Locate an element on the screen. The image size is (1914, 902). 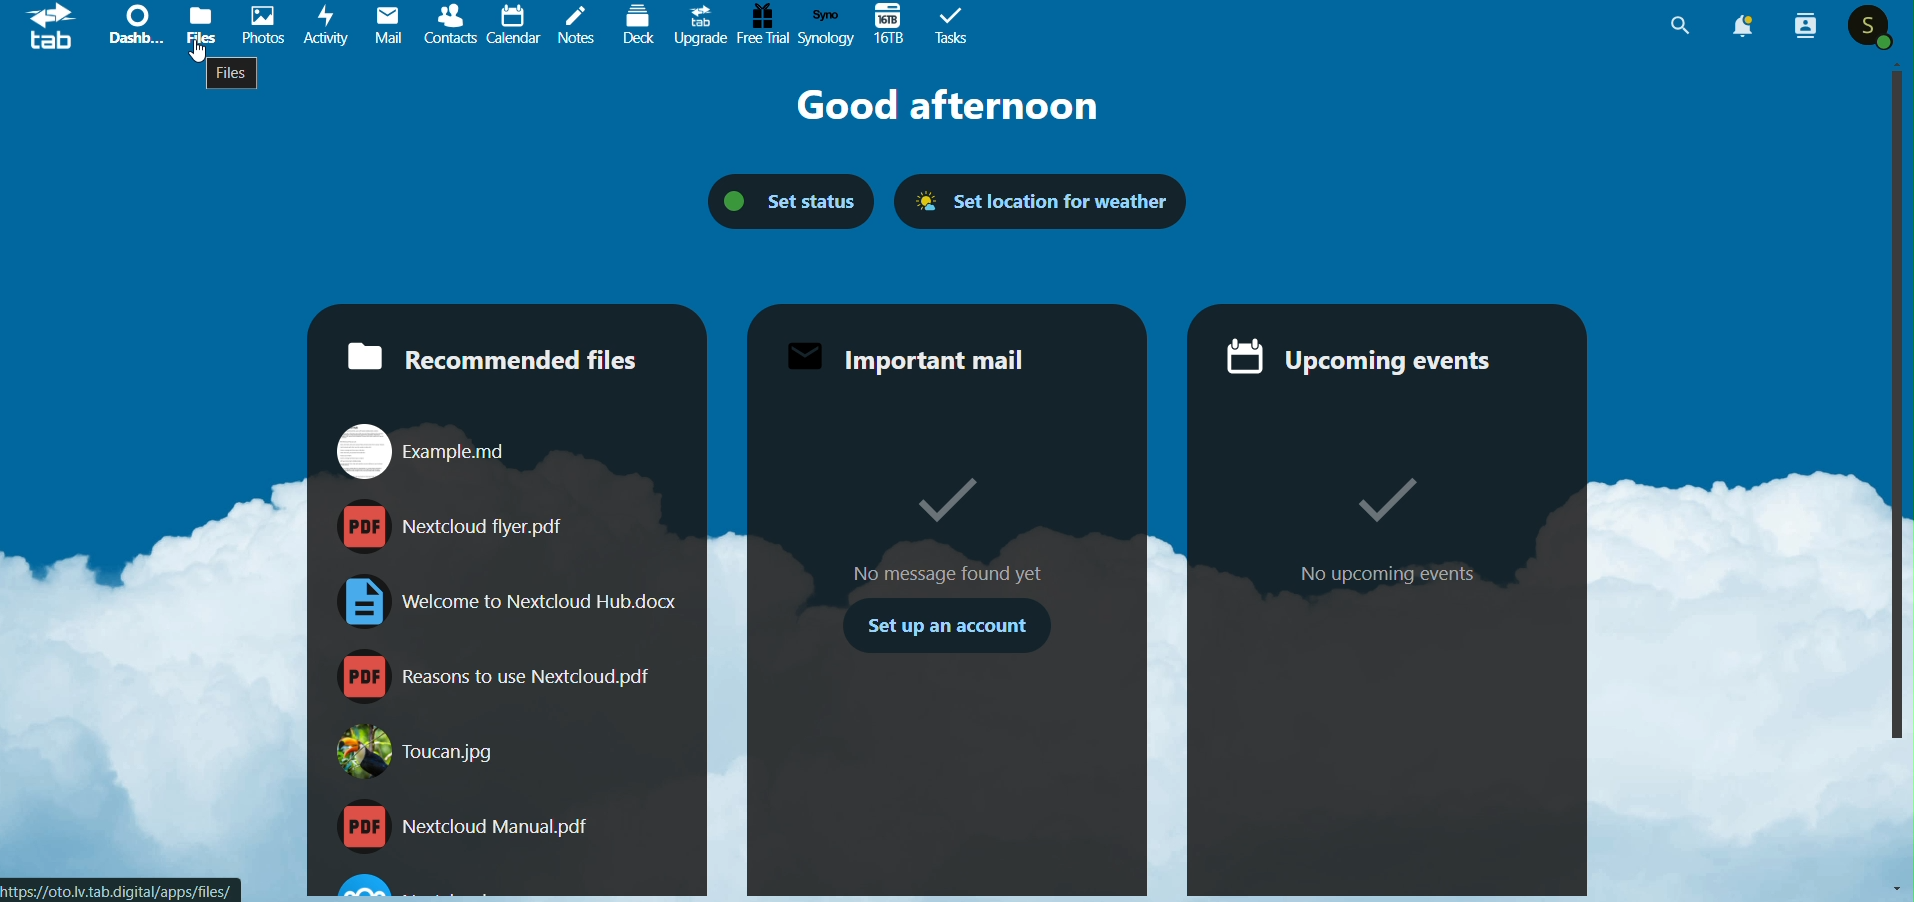
Set Location for Weather is located at coordinates (1049, 205).